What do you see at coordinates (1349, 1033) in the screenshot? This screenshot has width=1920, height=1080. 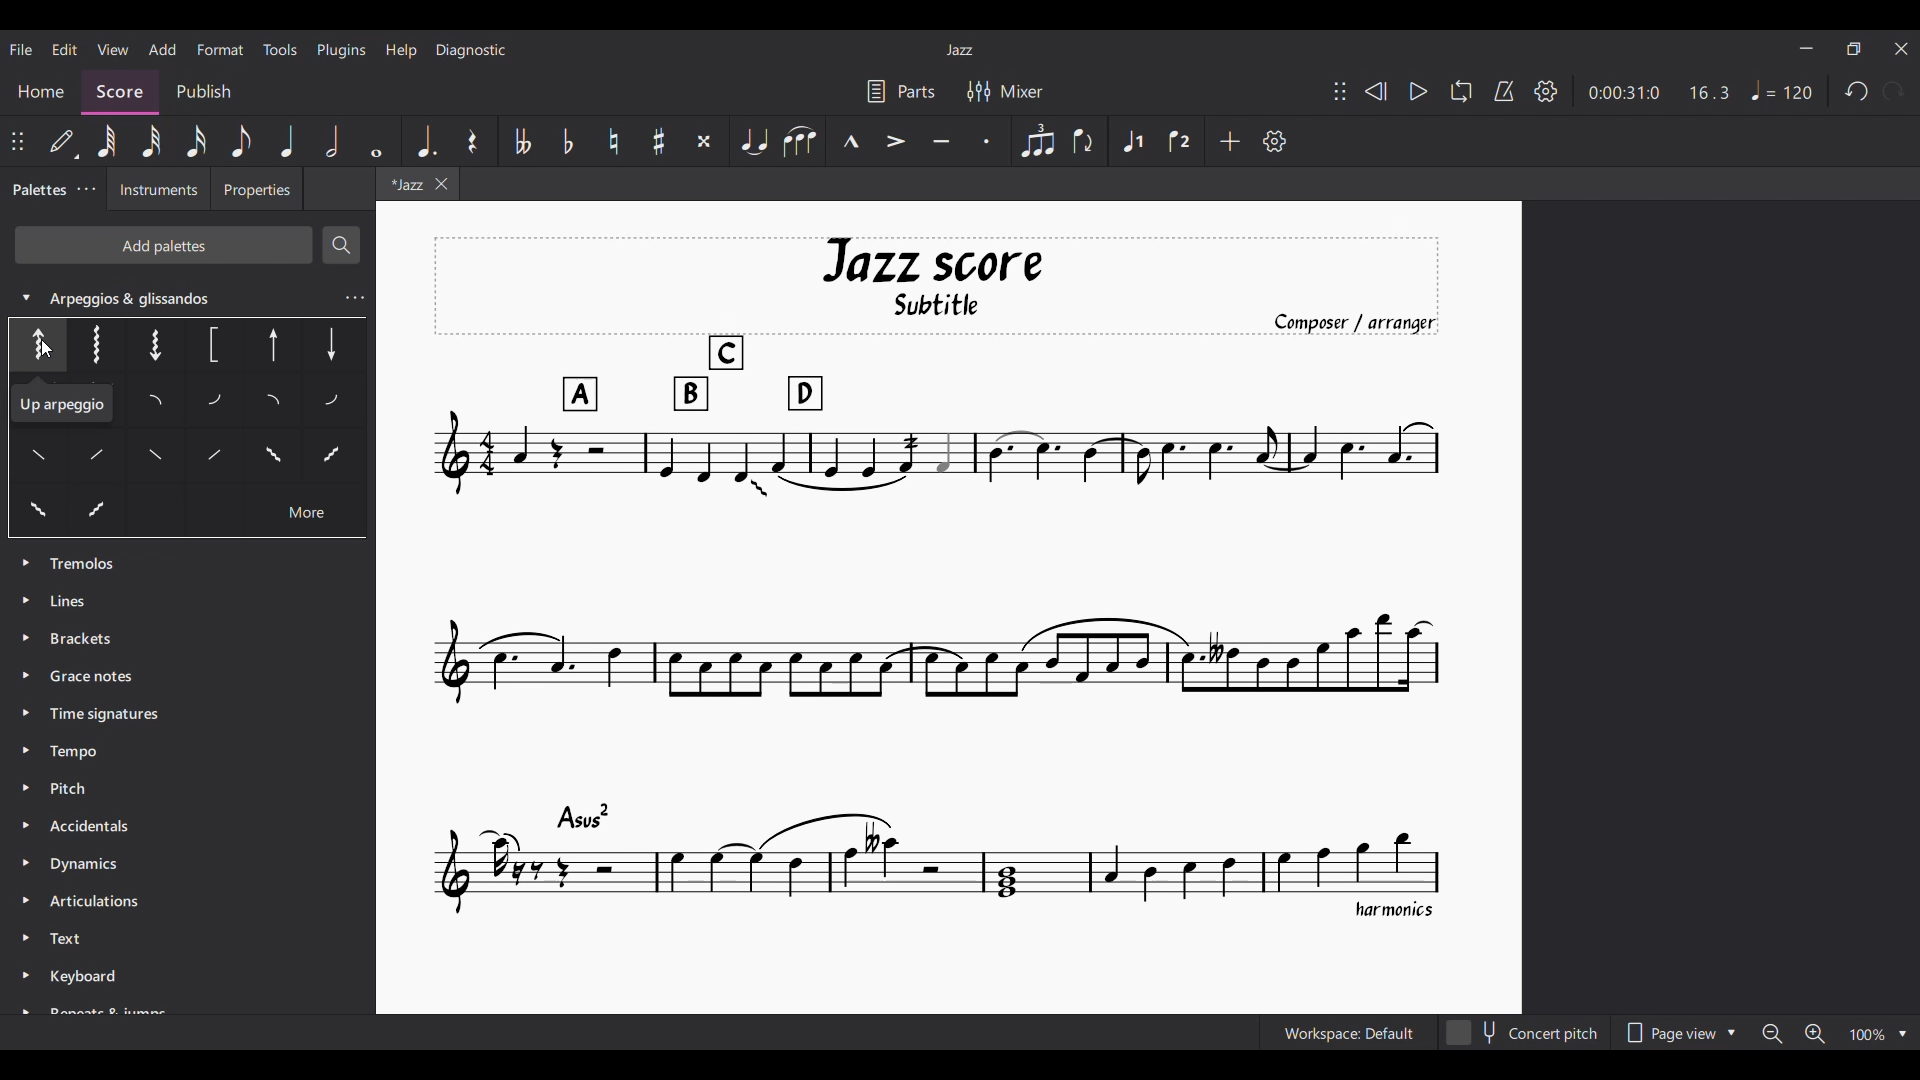 I see `Current workspace setting` at bounding box center [1349, 1033].